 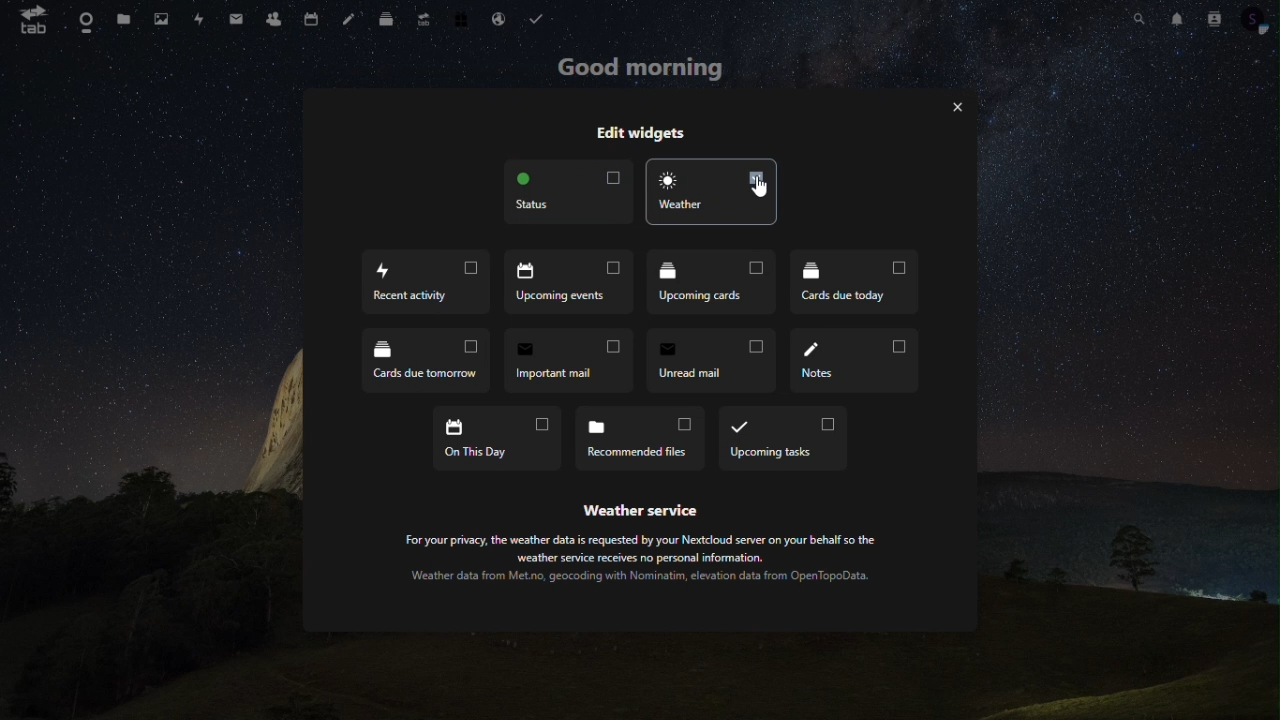 What do you see at coordinates (234, 19) in the screenshot?
I see `message` at bounding box center [234, 19].